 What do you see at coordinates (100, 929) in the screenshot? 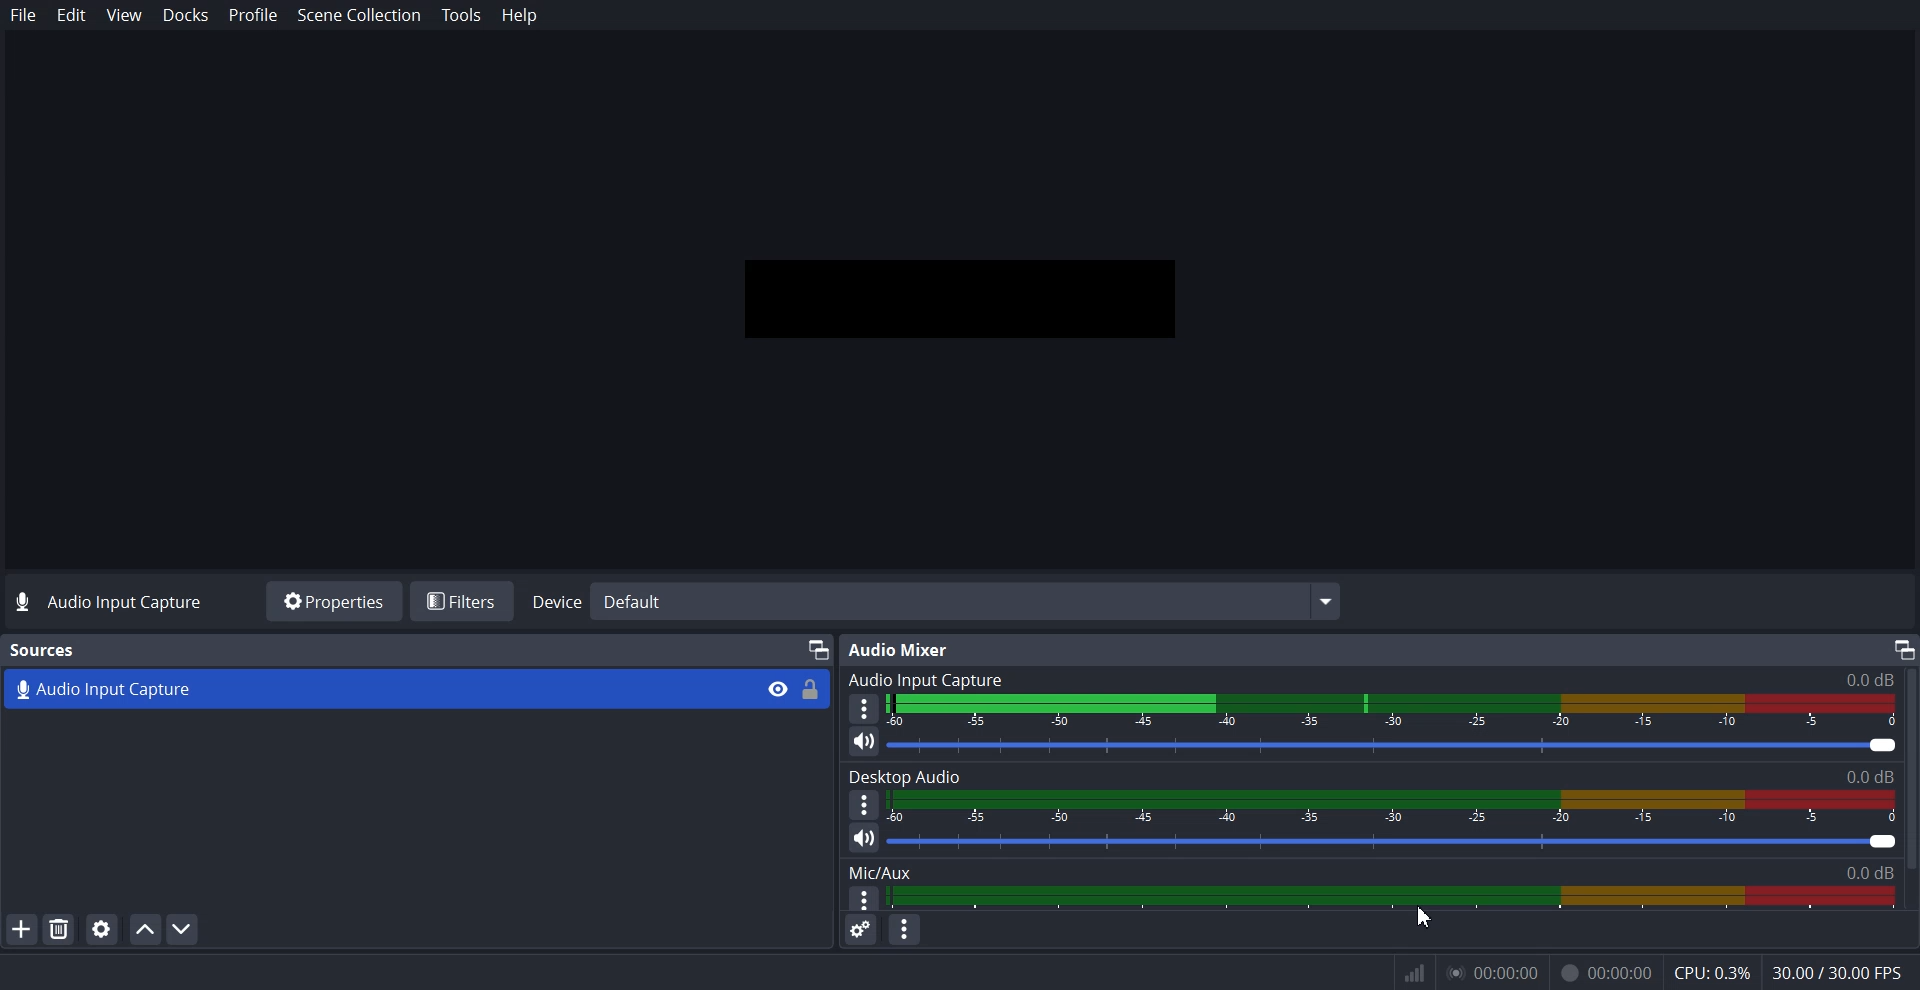
I see `Open source properties` at bounding box center [100, 929].